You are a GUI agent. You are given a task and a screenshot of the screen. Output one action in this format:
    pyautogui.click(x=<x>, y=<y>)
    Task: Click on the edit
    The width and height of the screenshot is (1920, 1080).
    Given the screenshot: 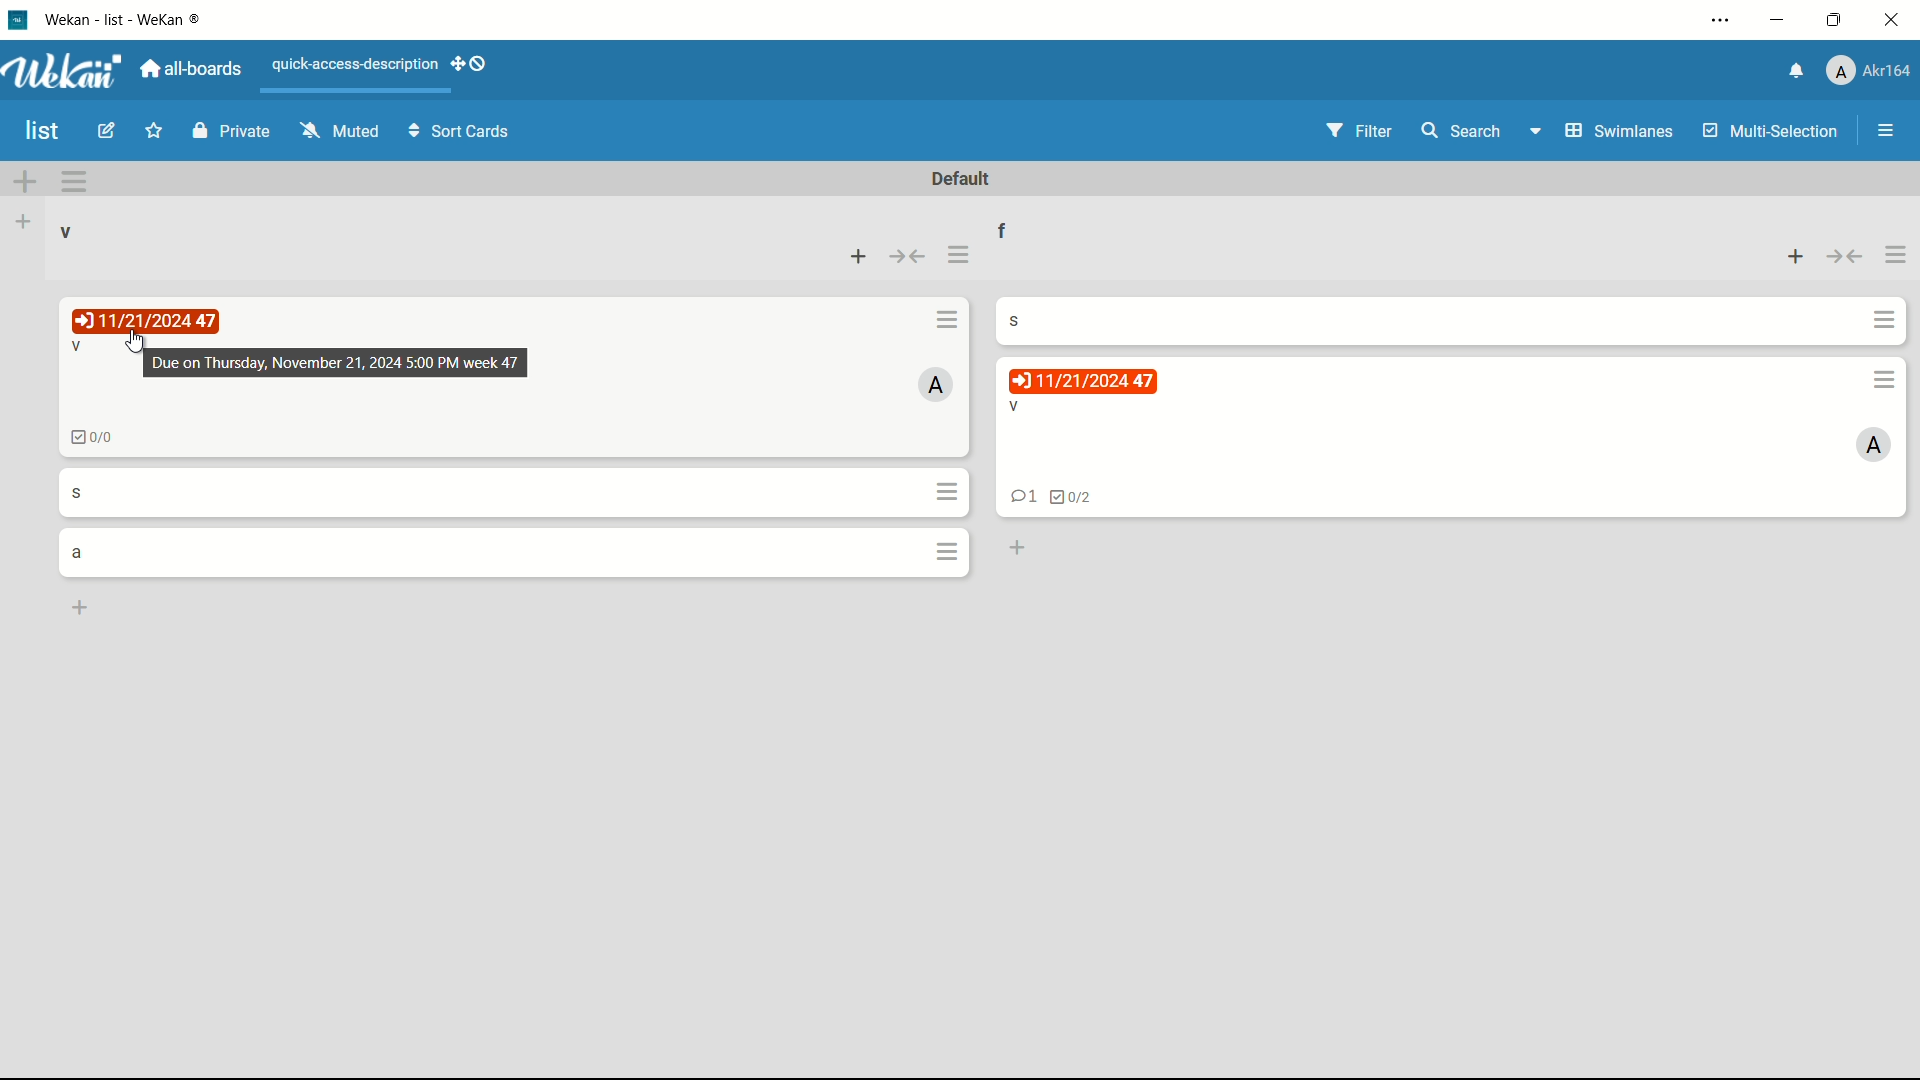 What is the action you would take?
    pyautogui.click(x=109, y=133)
    